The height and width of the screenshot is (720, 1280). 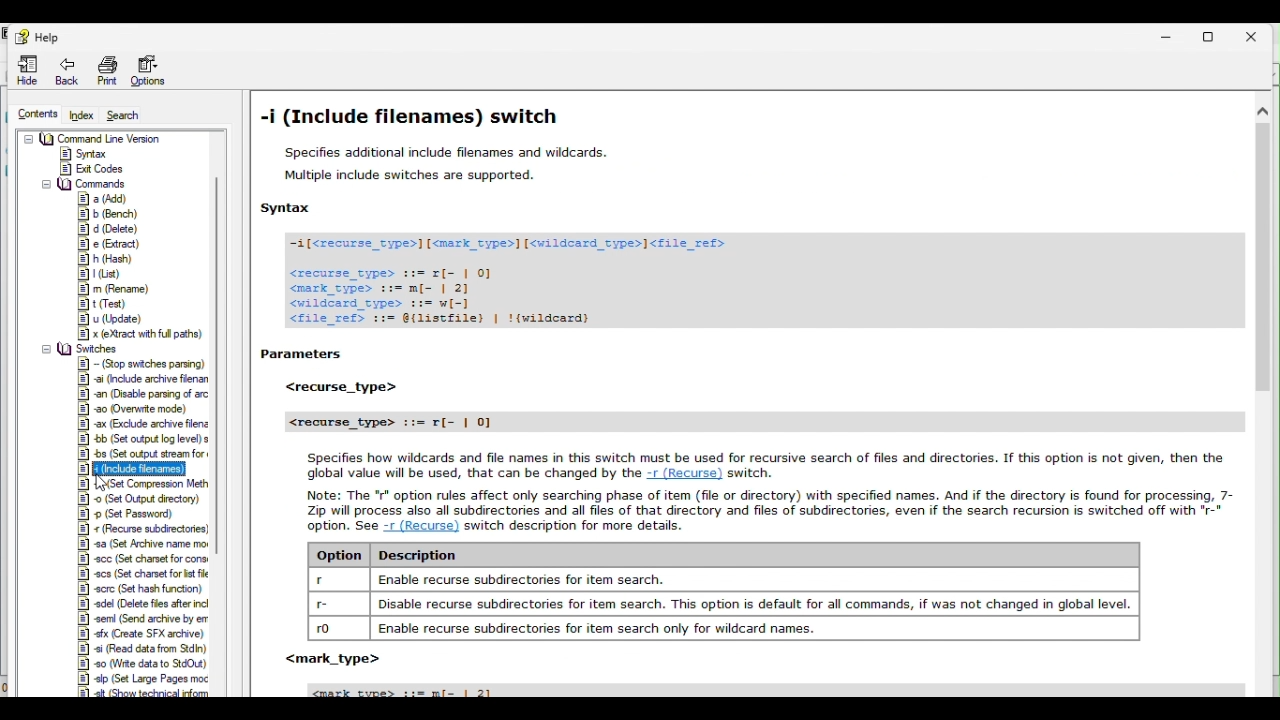 What do you see at coordinates (226, 349) in the screenshot?
I see `scrollbar` at bounding box center [226, 349].